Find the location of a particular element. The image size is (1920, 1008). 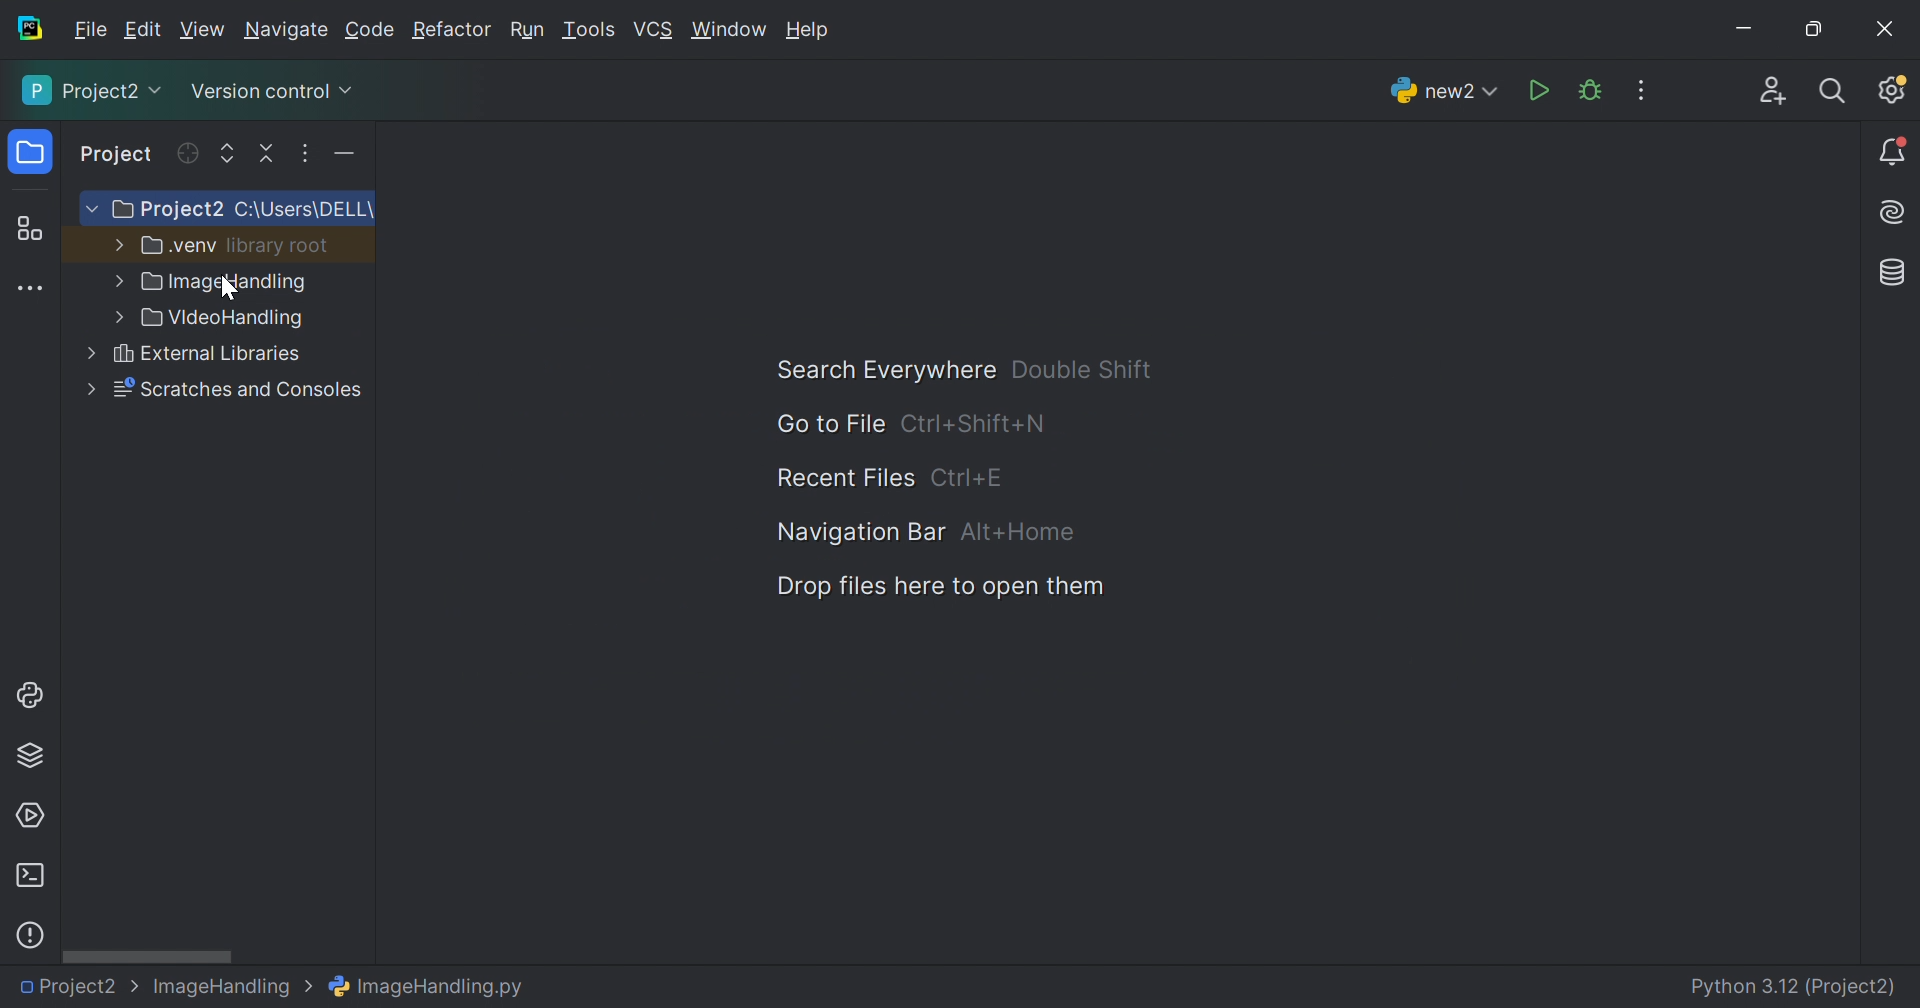

Database is located at coordinates (1894, 274).